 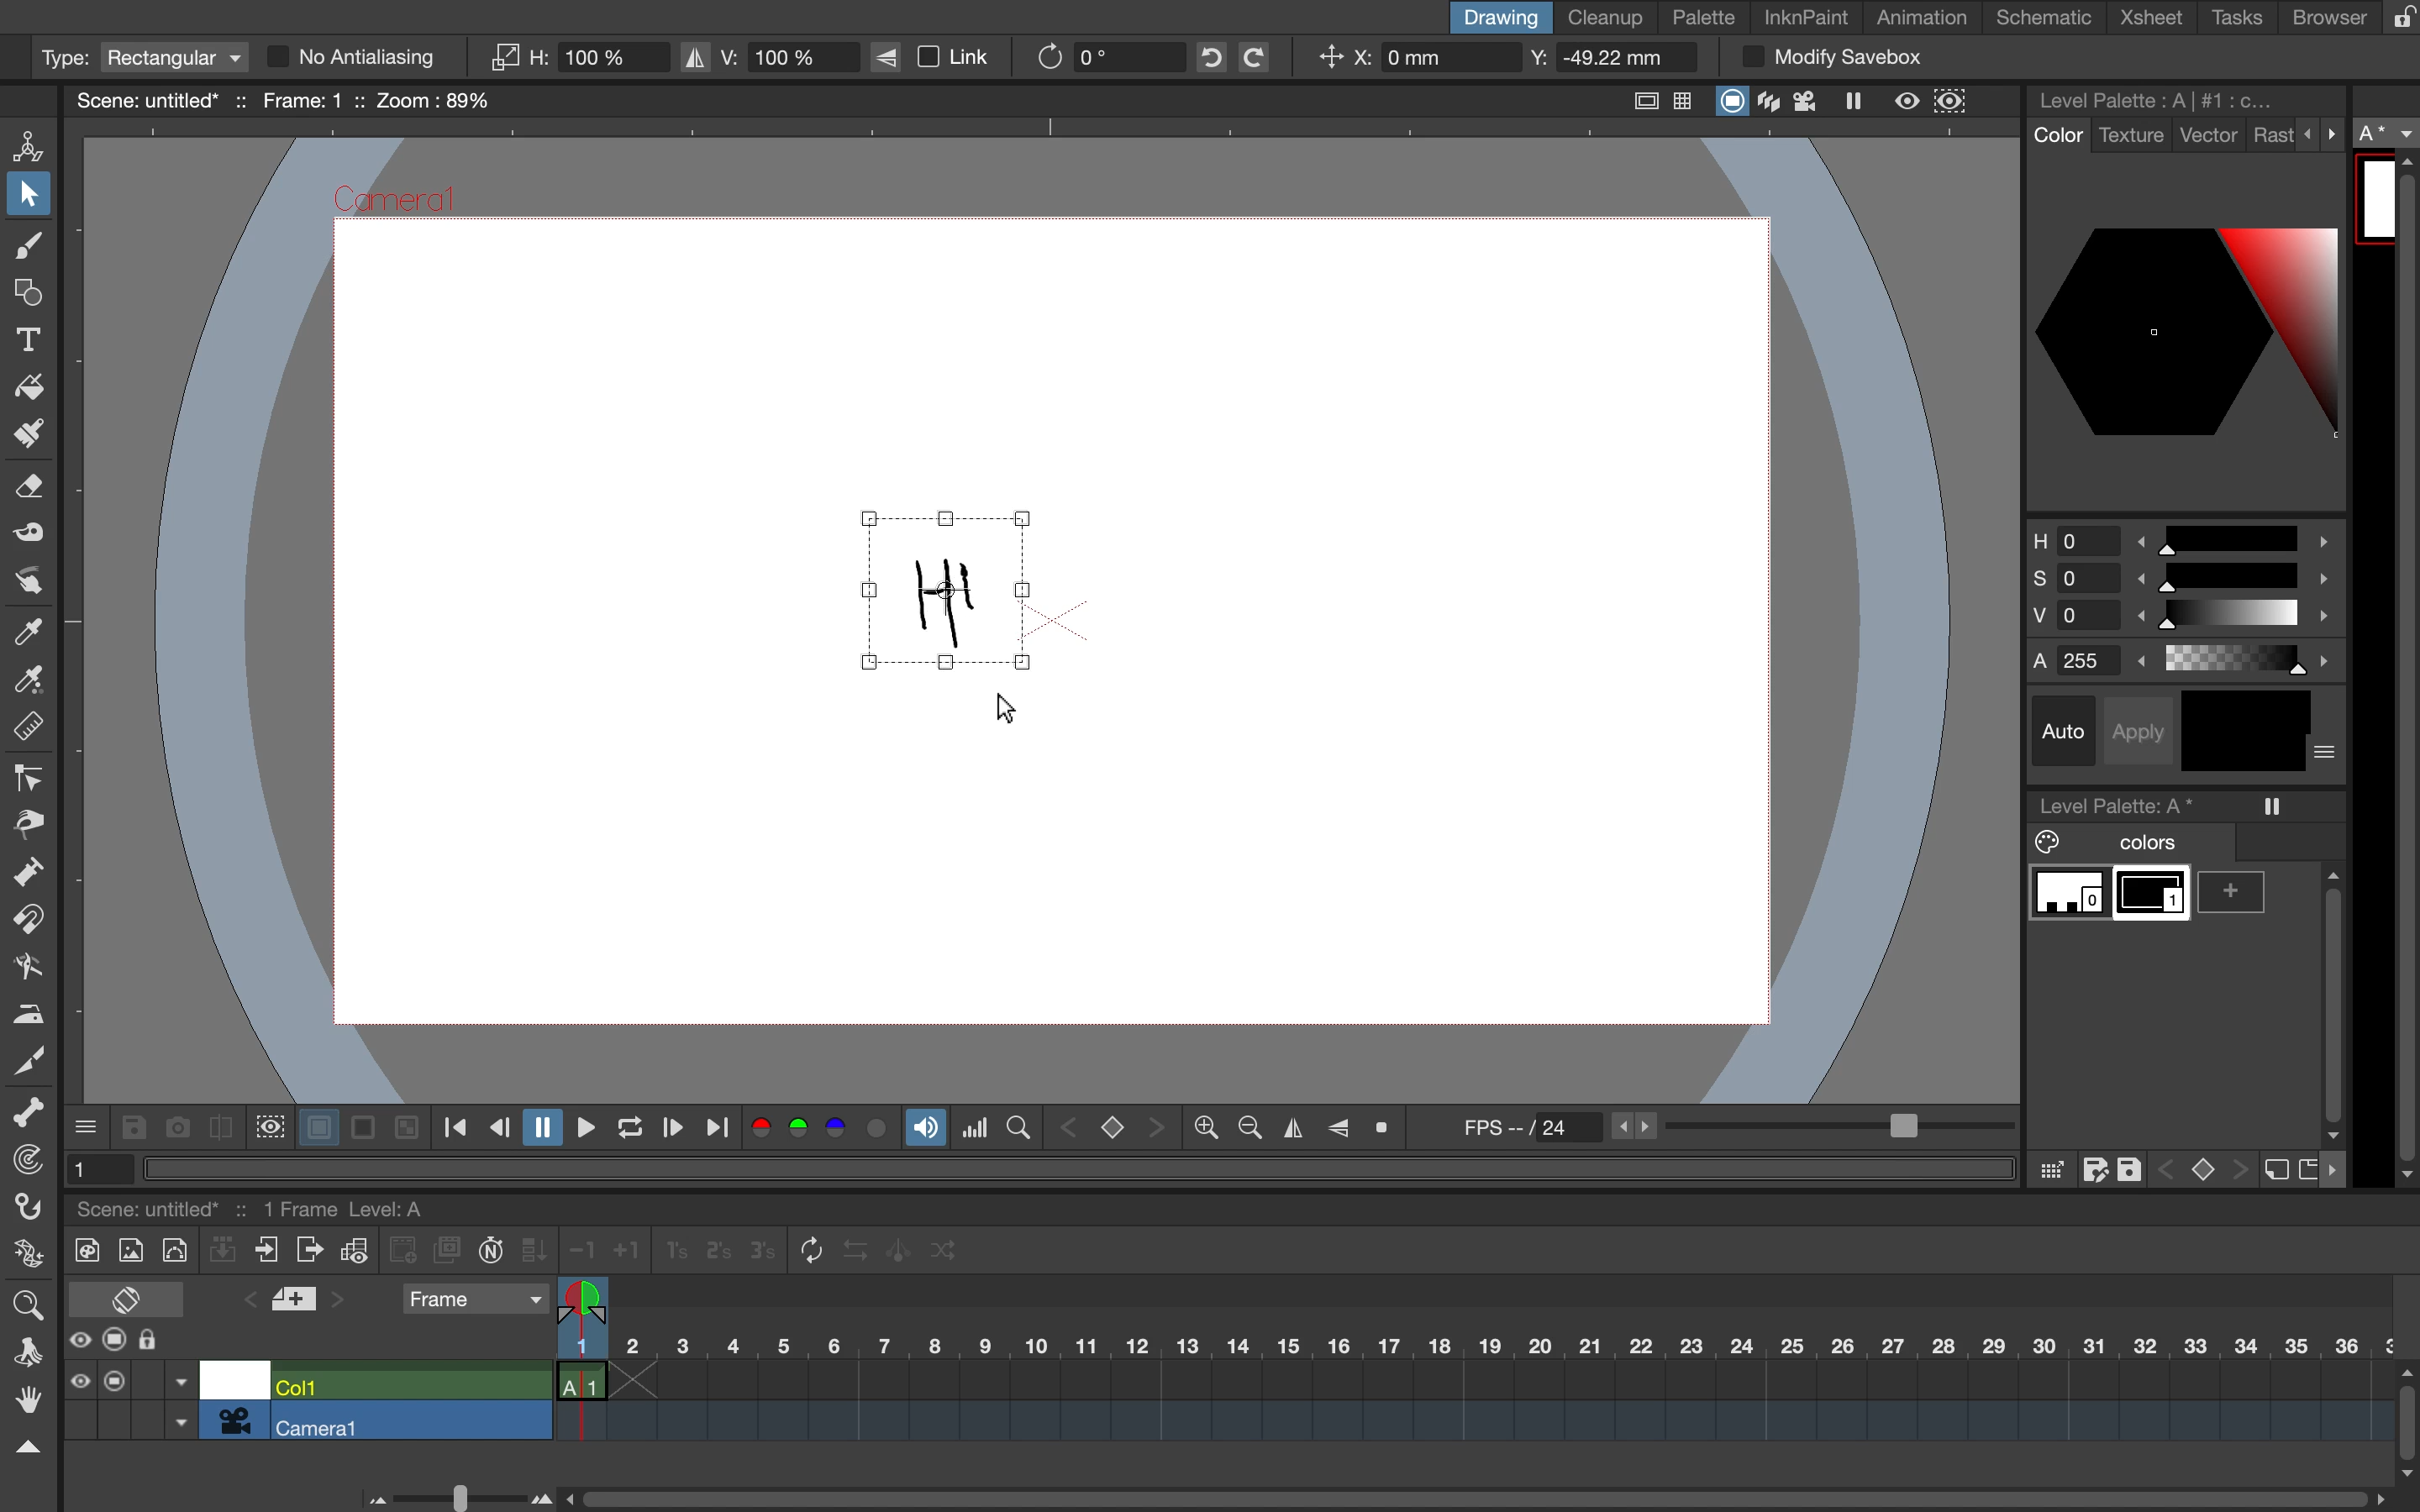 What do you see at coordinates (2067, 731) in the screenshot?
I see `auto` at bounding box center [2067, 731].